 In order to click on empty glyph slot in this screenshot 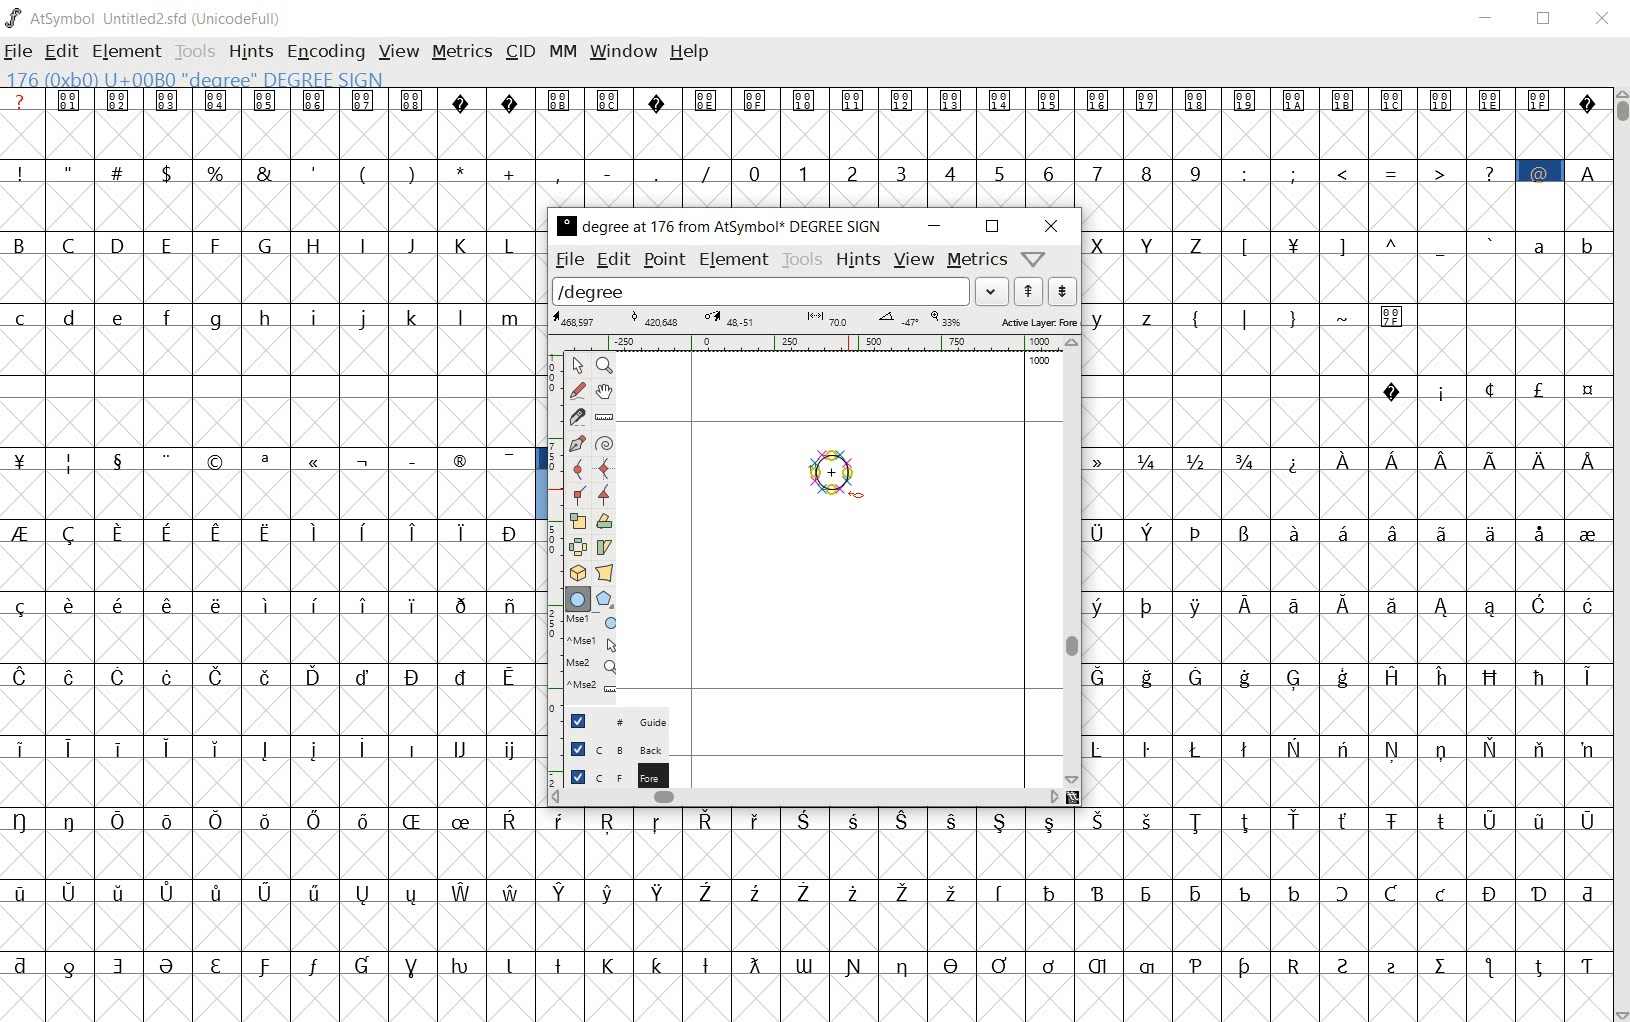, I will do `click(269, 926)`.